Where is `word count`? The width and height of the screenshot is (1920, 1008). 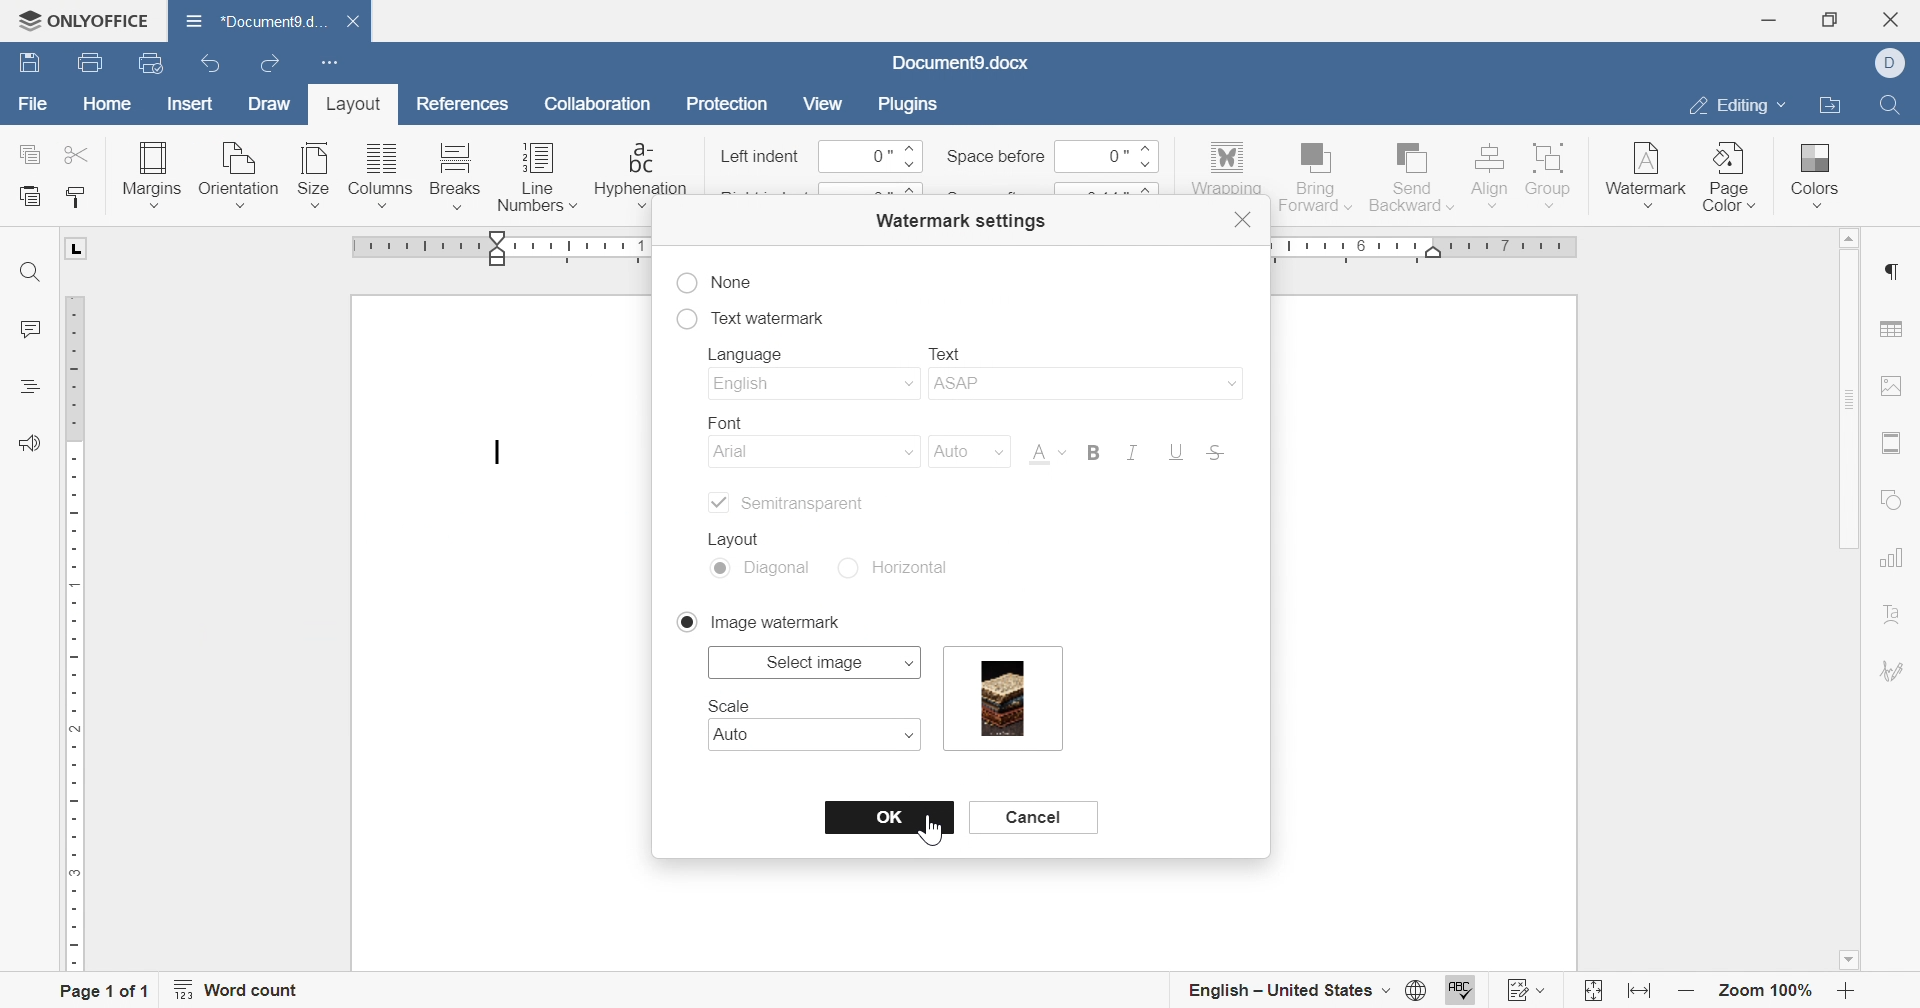
word count is located at coordinates (237, 990).